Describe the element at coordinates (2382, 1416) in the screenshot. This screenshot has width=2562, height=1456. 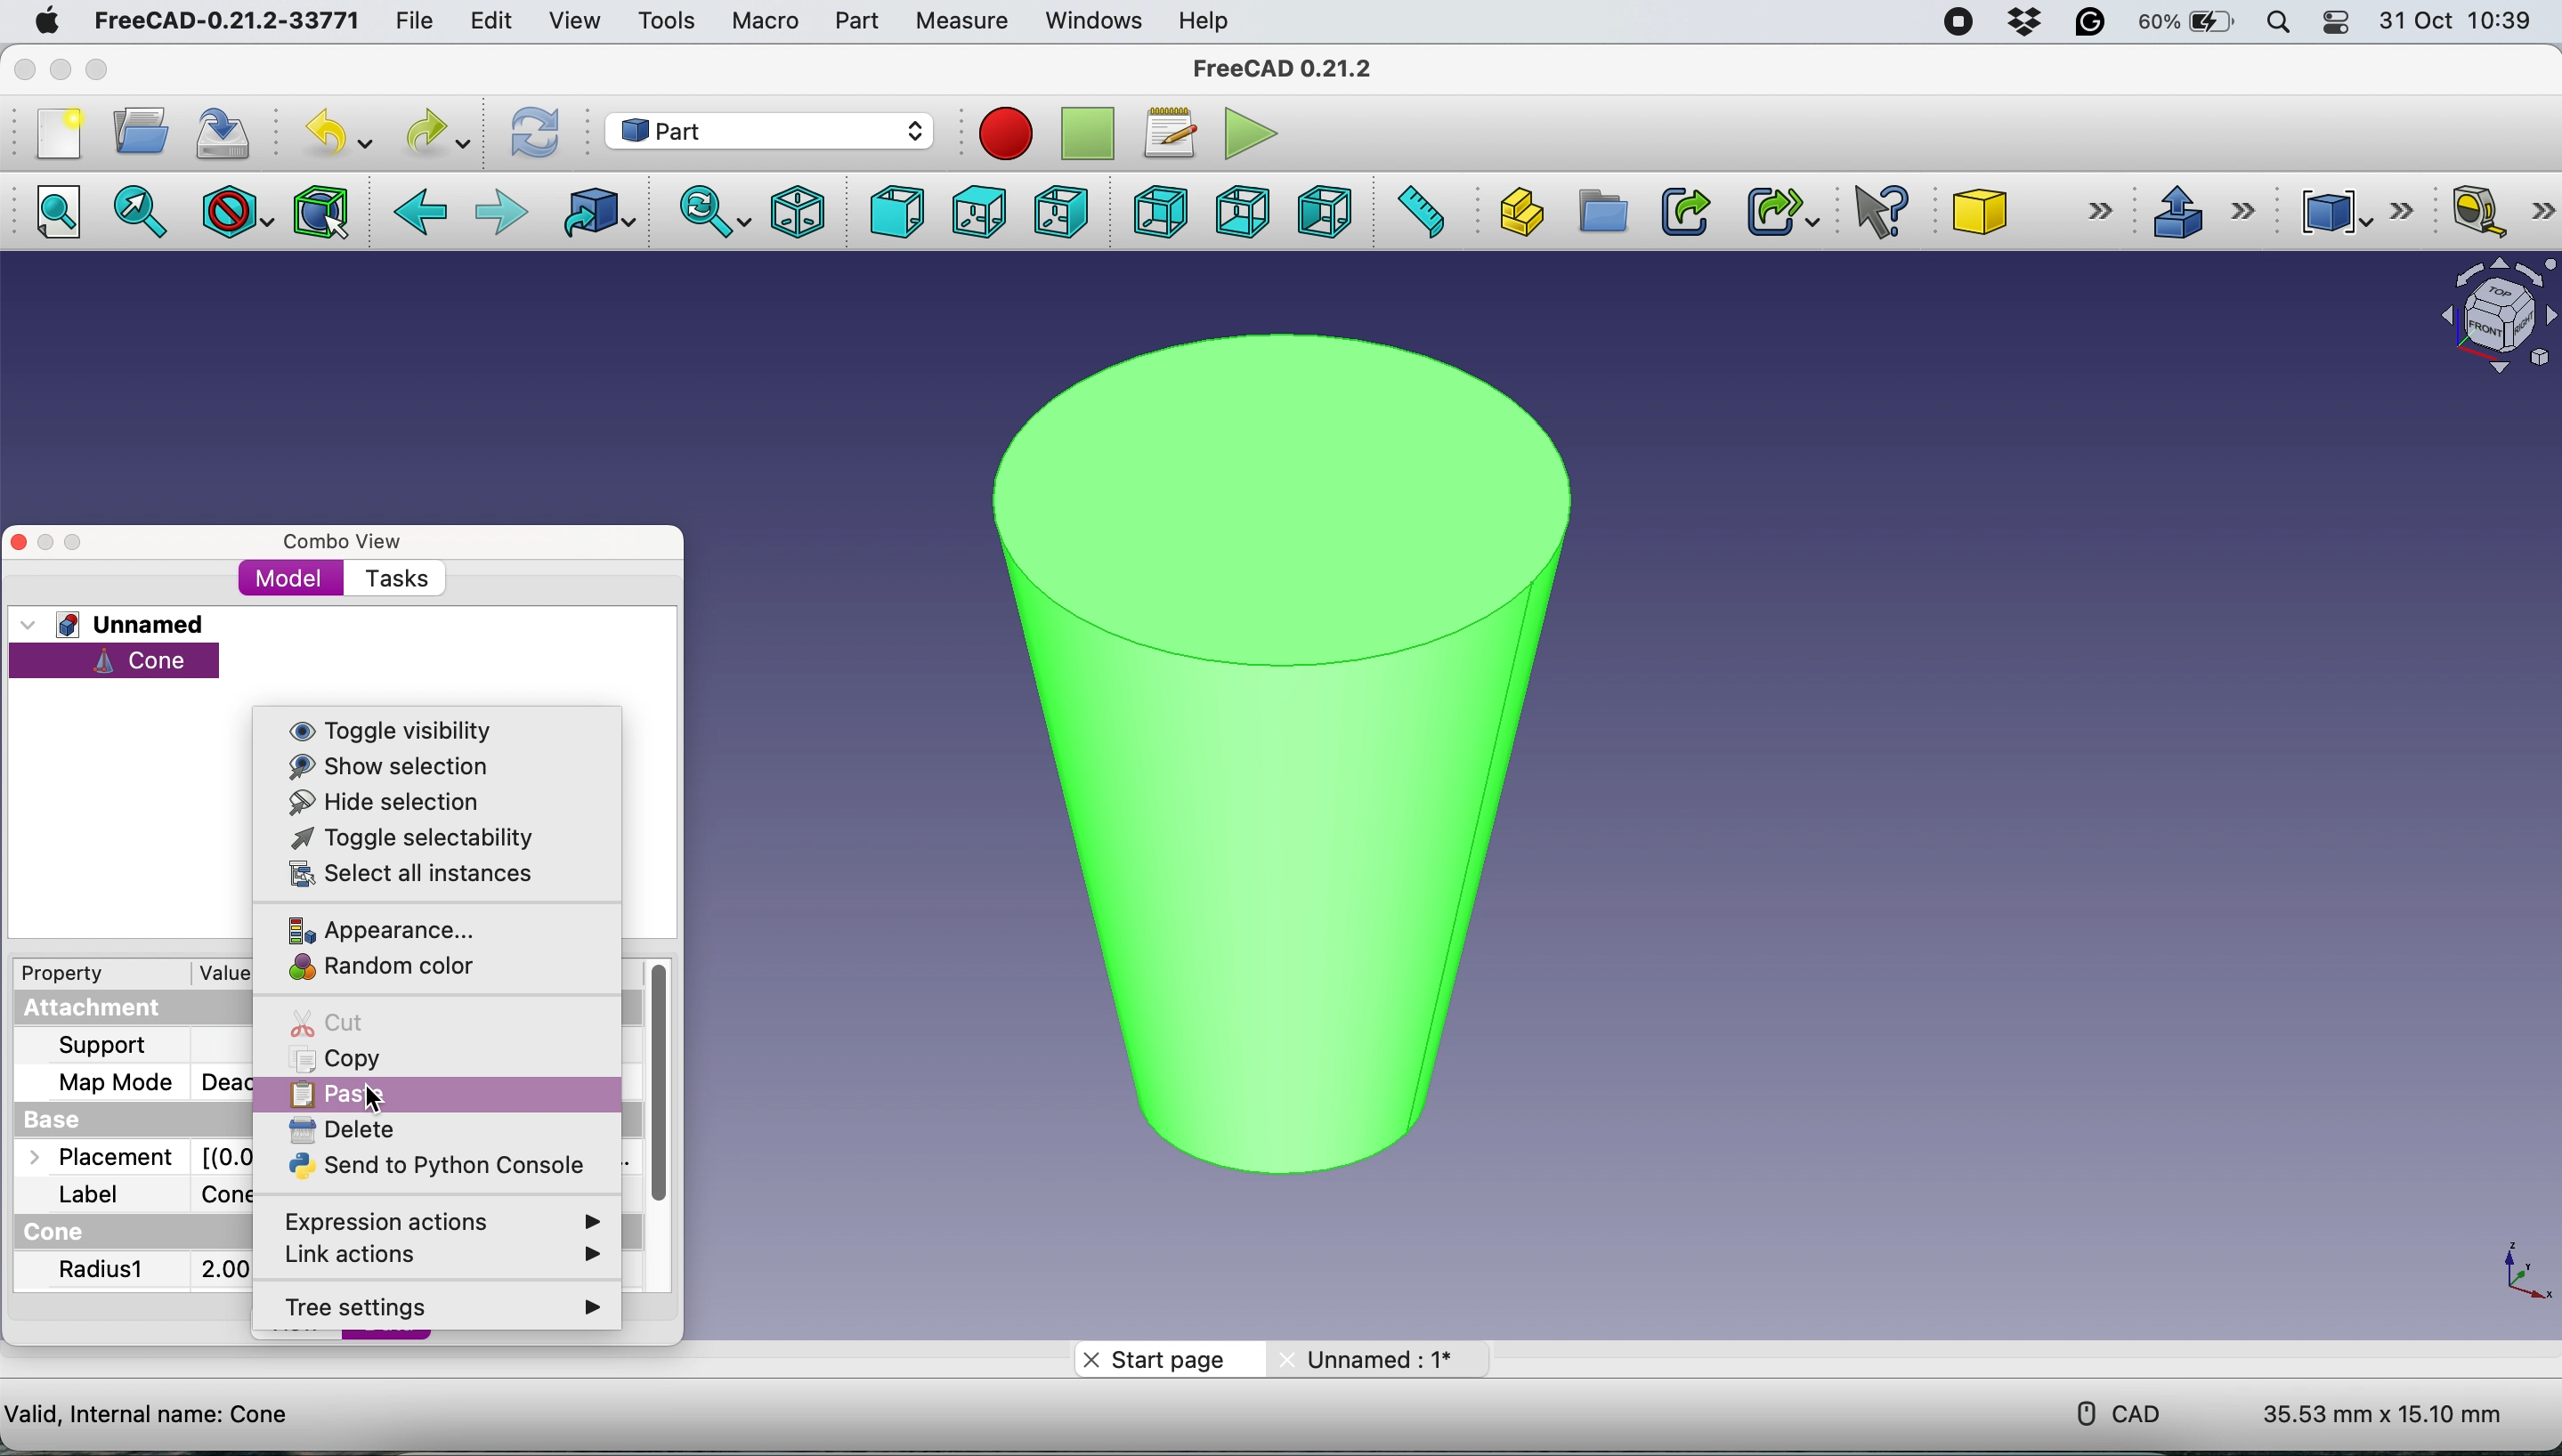
I see `35.53 mm x 15.10 mm` at that location.